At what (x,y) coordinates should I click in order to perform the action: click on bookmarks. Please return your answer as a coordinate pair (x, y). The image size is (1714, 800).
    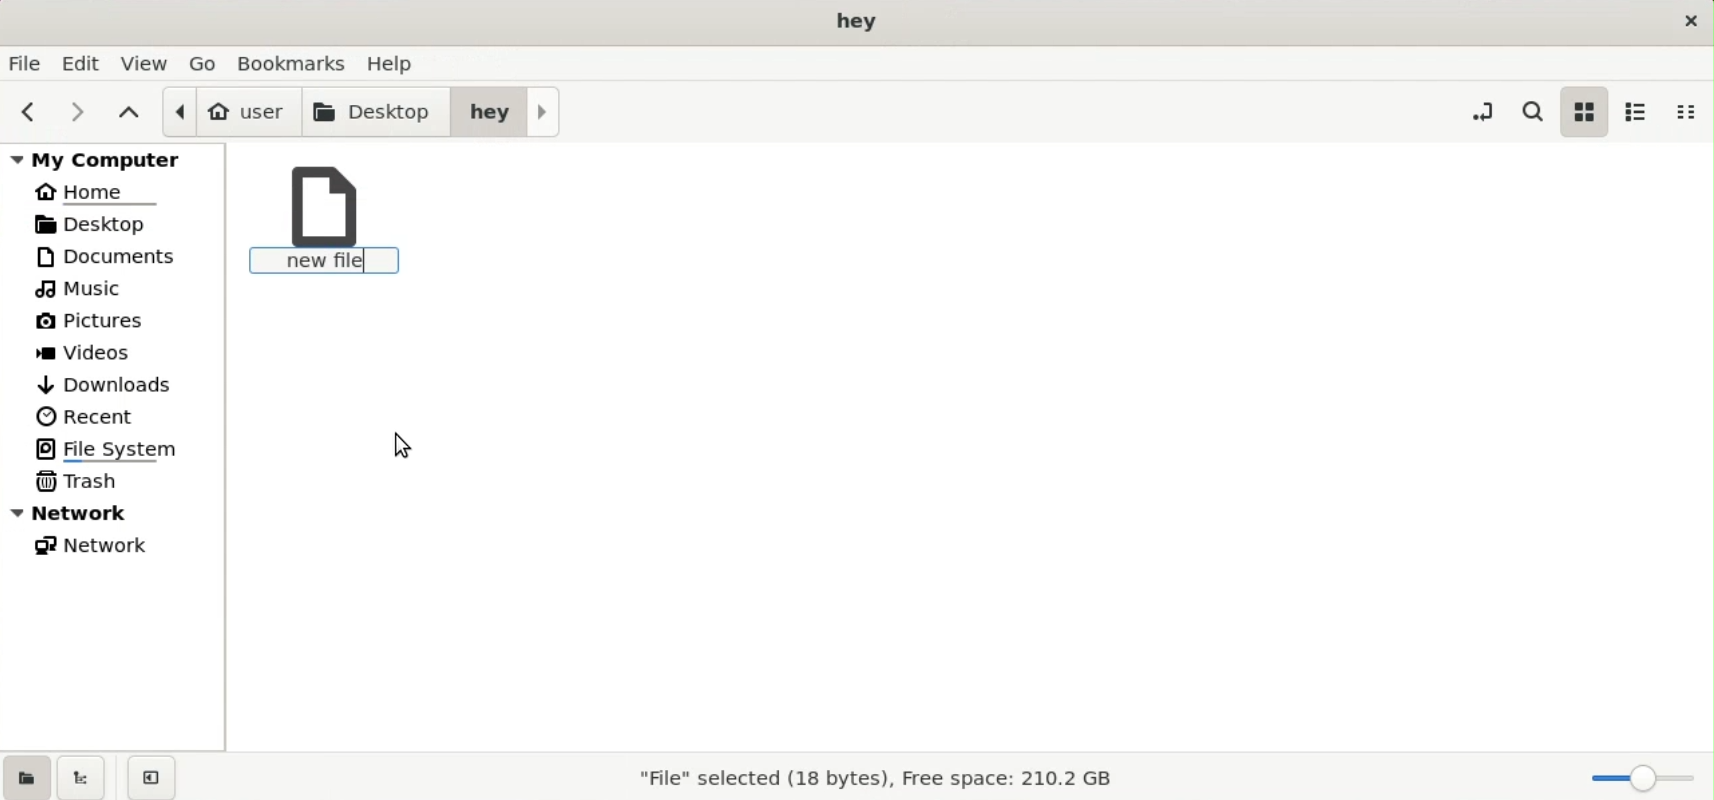
    Looking at the image, I should click on (297, 61).